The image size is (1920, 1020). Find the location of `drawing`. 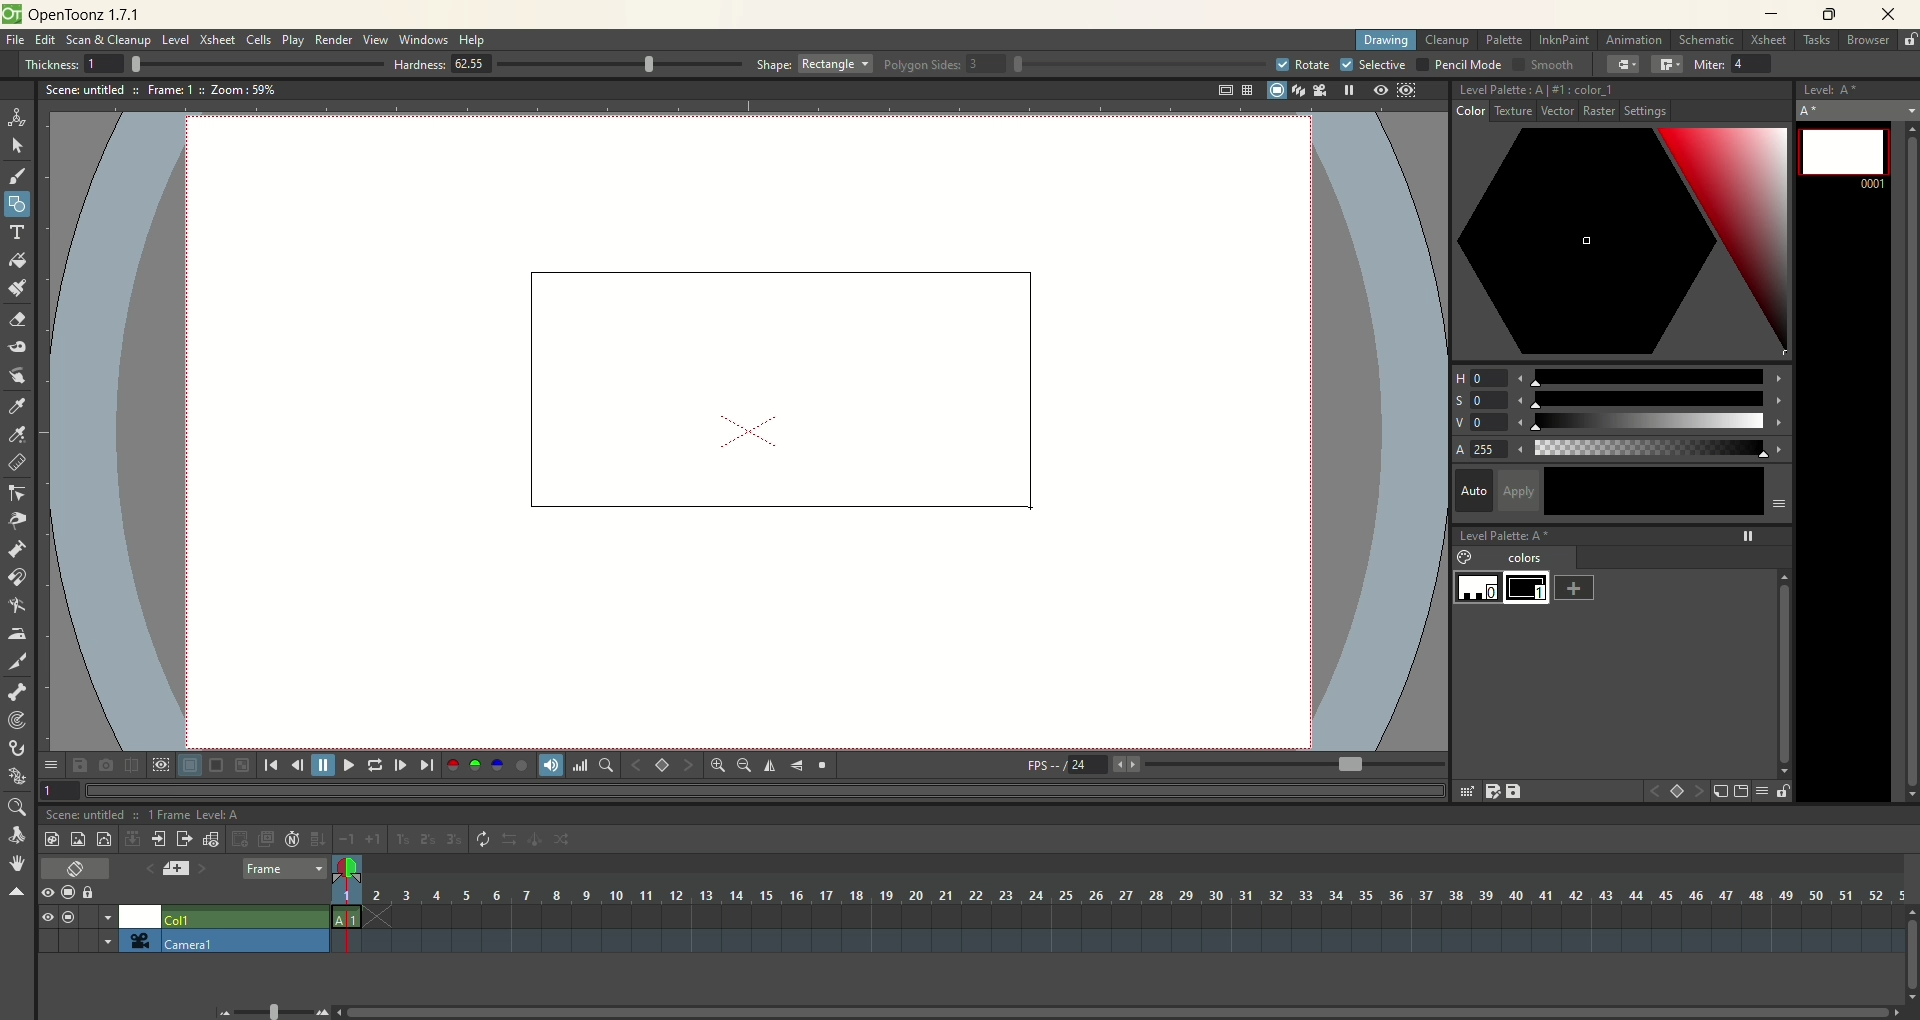

drawing is located at coordinates (1387, 41).